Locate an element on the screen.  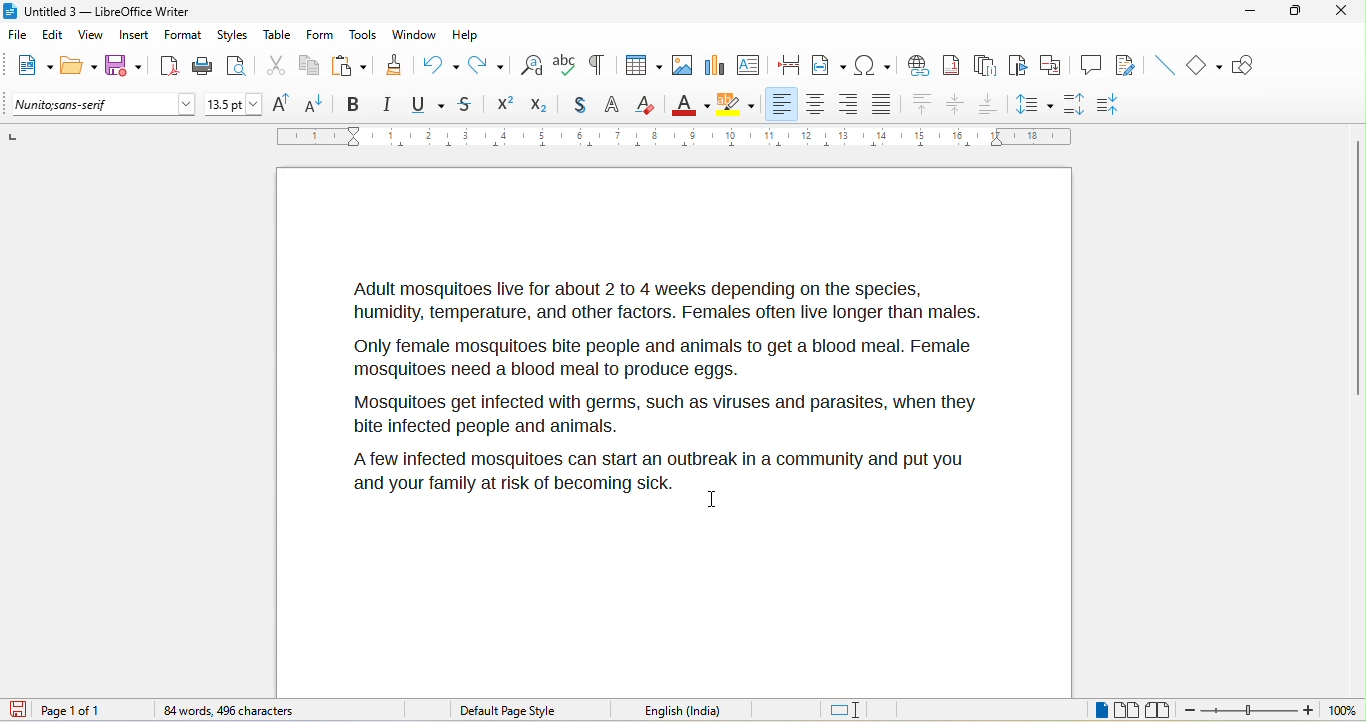
page 1 of 1 is located at coordinates (87, 710).